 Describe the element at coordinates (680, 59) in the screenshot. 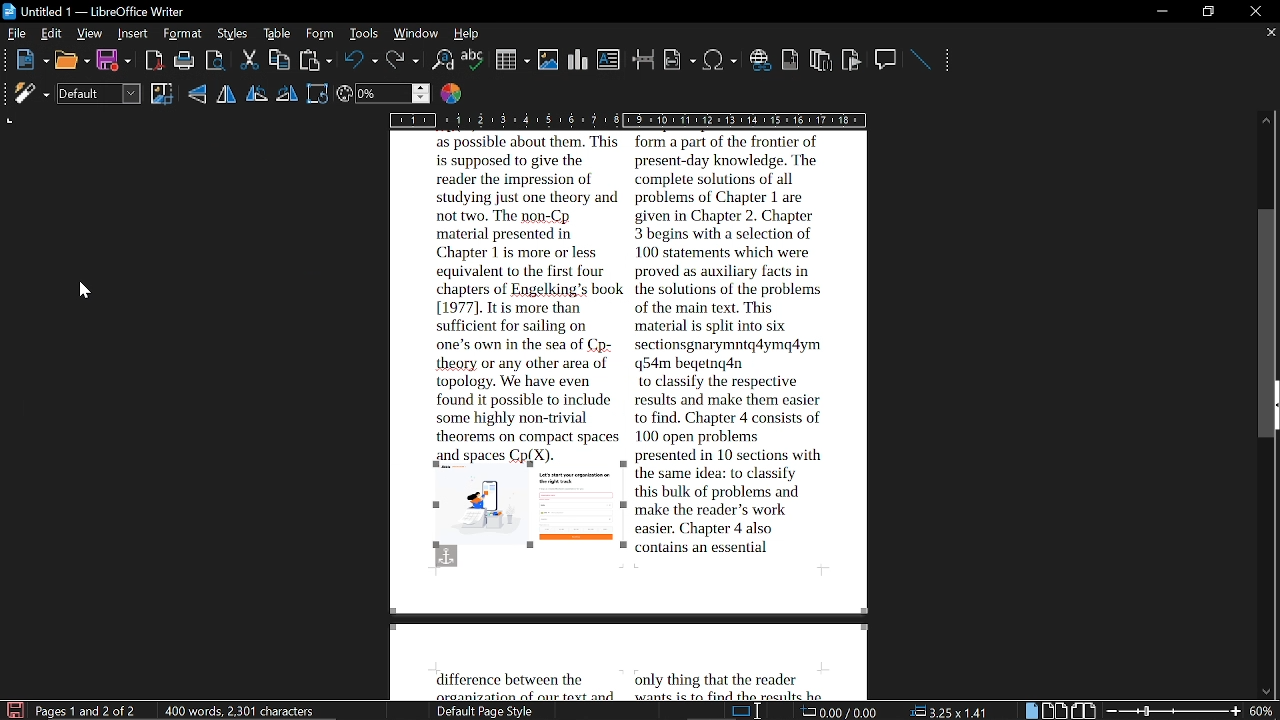

I see `insert field` at that location.